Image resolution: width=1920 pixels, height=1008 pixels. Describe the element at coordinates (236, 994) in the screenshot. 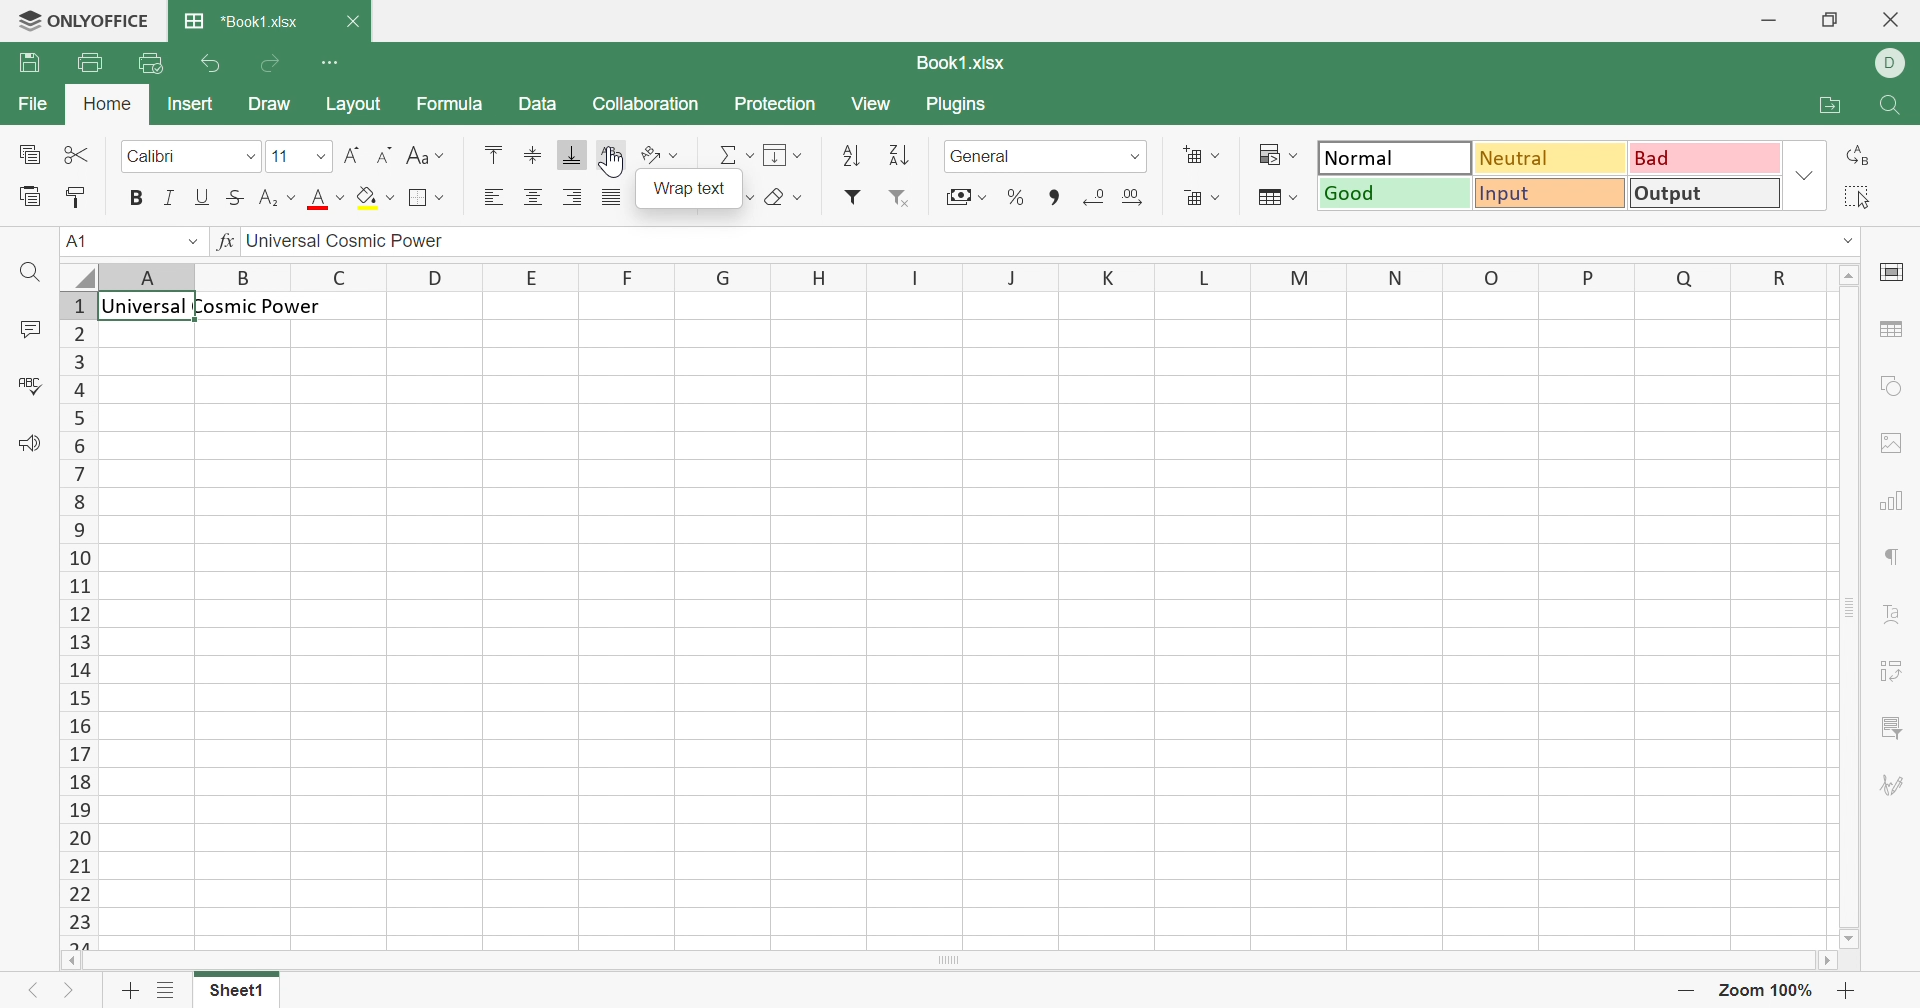

I see `Sheet1` at that location.